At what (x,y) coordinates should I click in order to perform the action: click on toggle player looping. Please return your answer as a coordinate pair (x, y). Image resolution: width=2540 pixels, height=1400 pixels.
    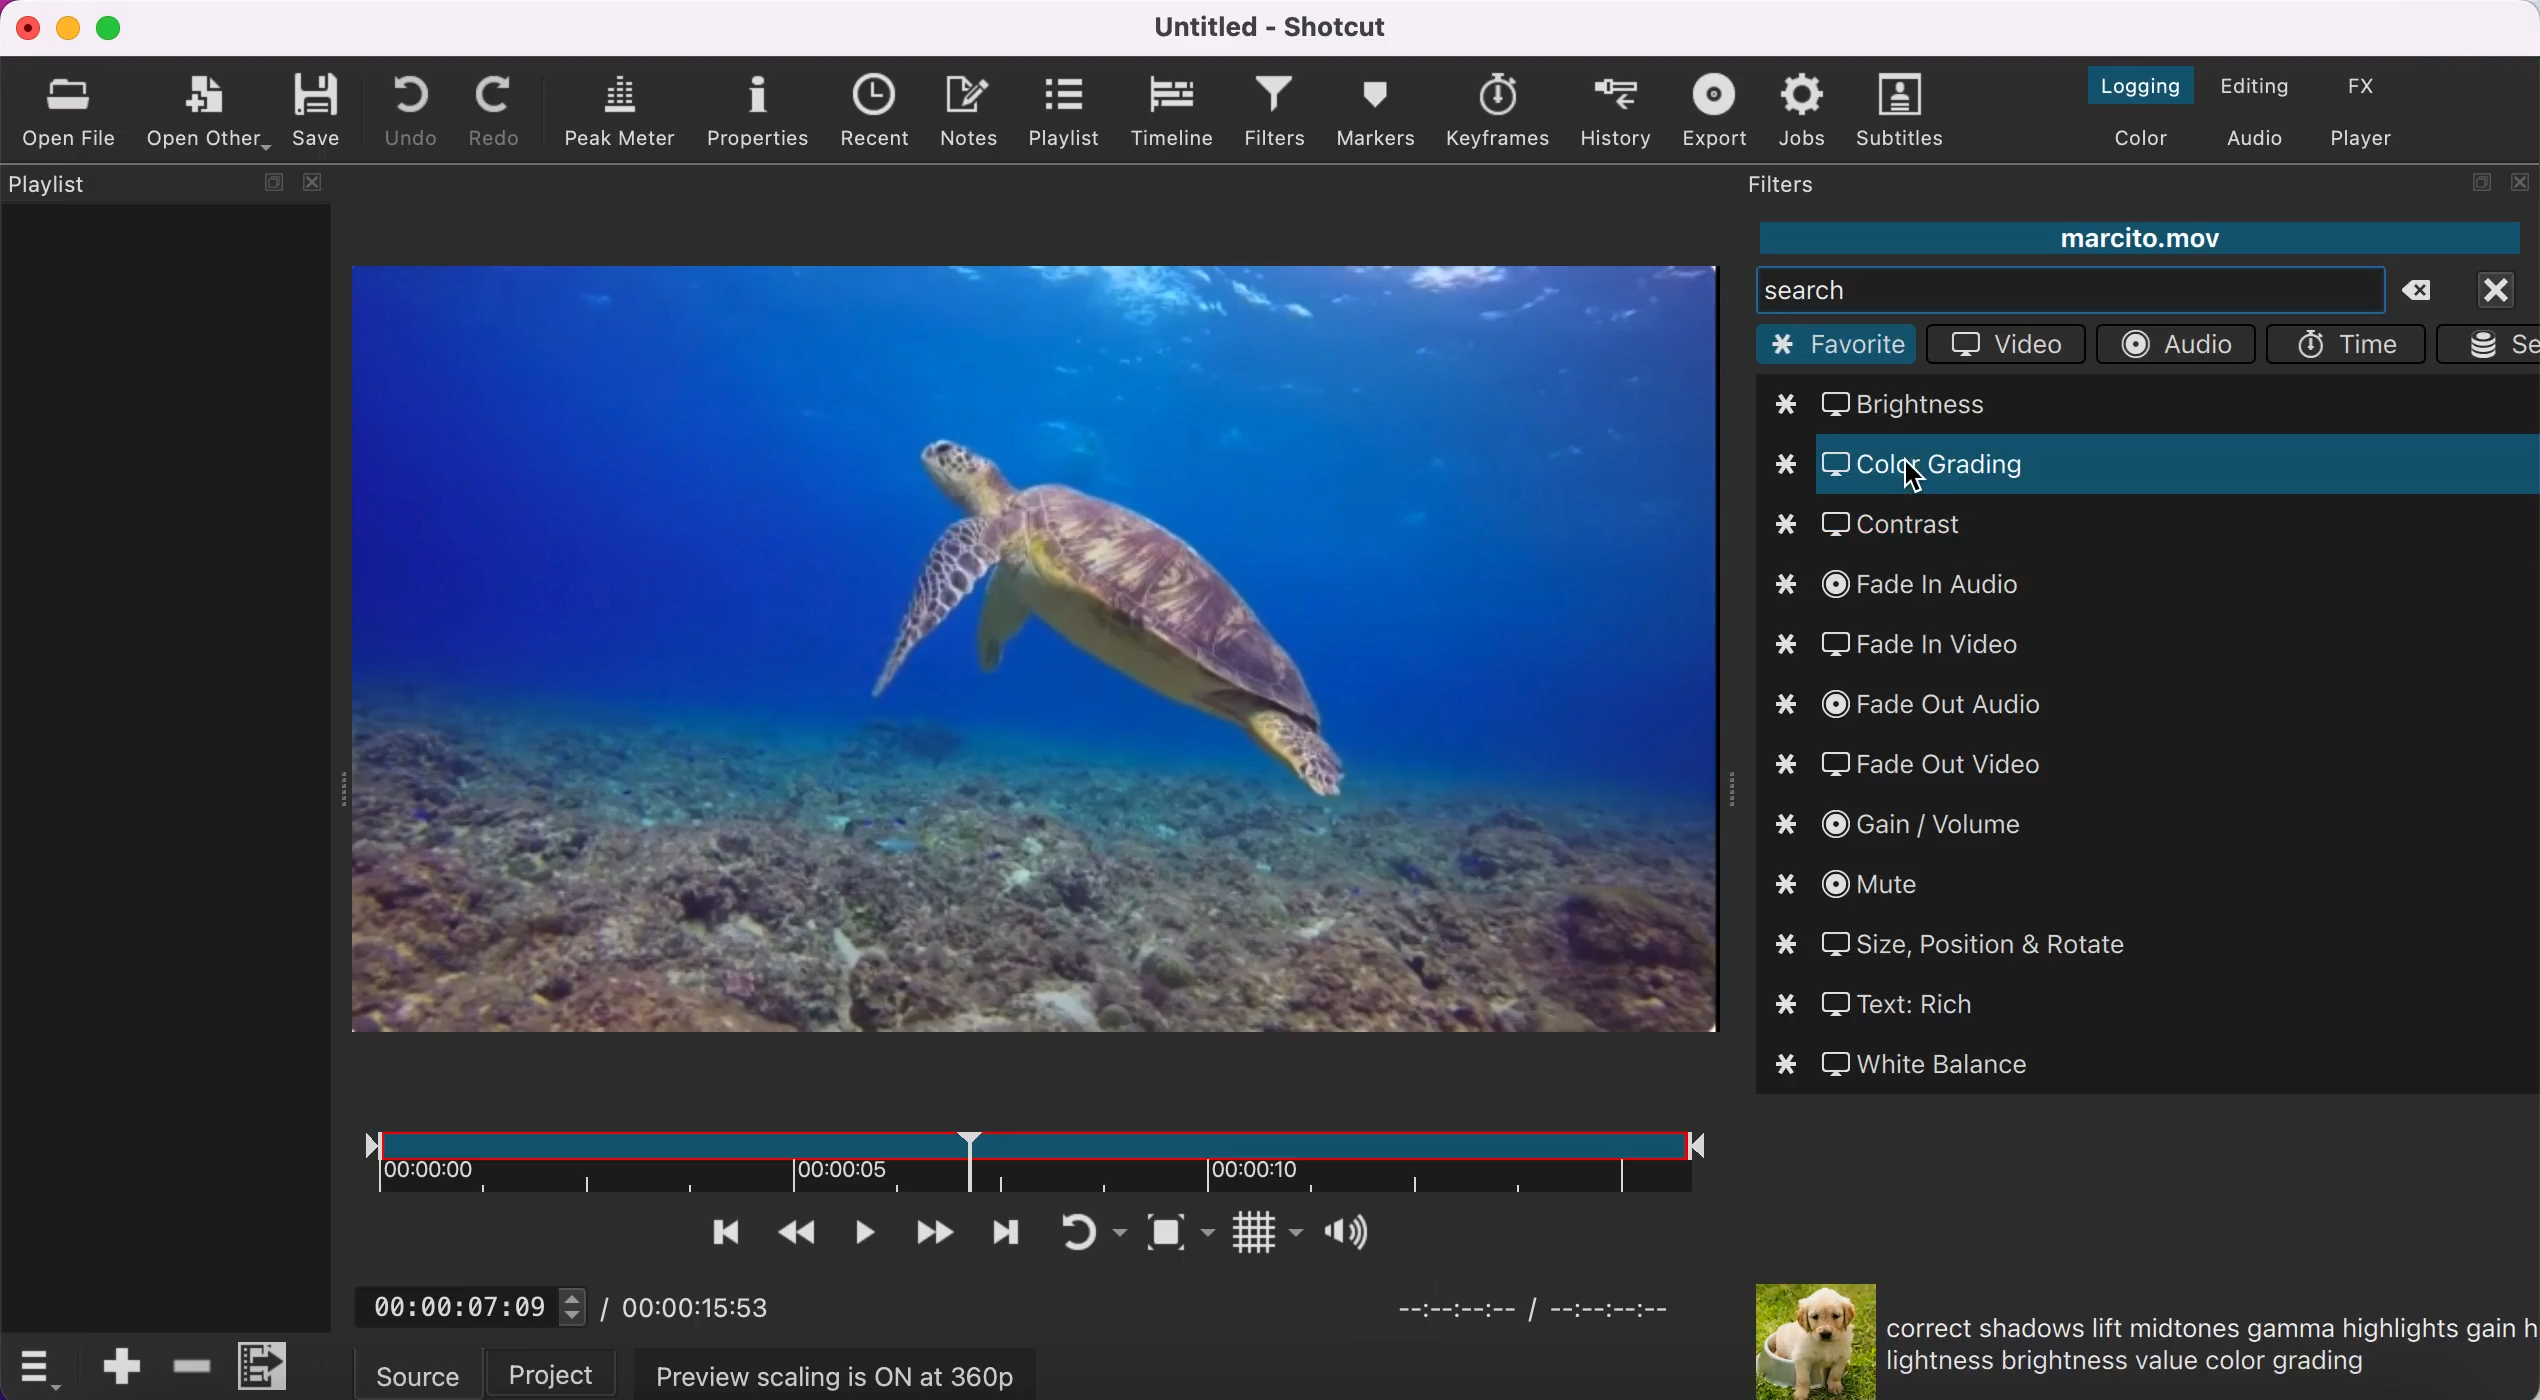
    Looking at the image, I should click on (1067, 1230).